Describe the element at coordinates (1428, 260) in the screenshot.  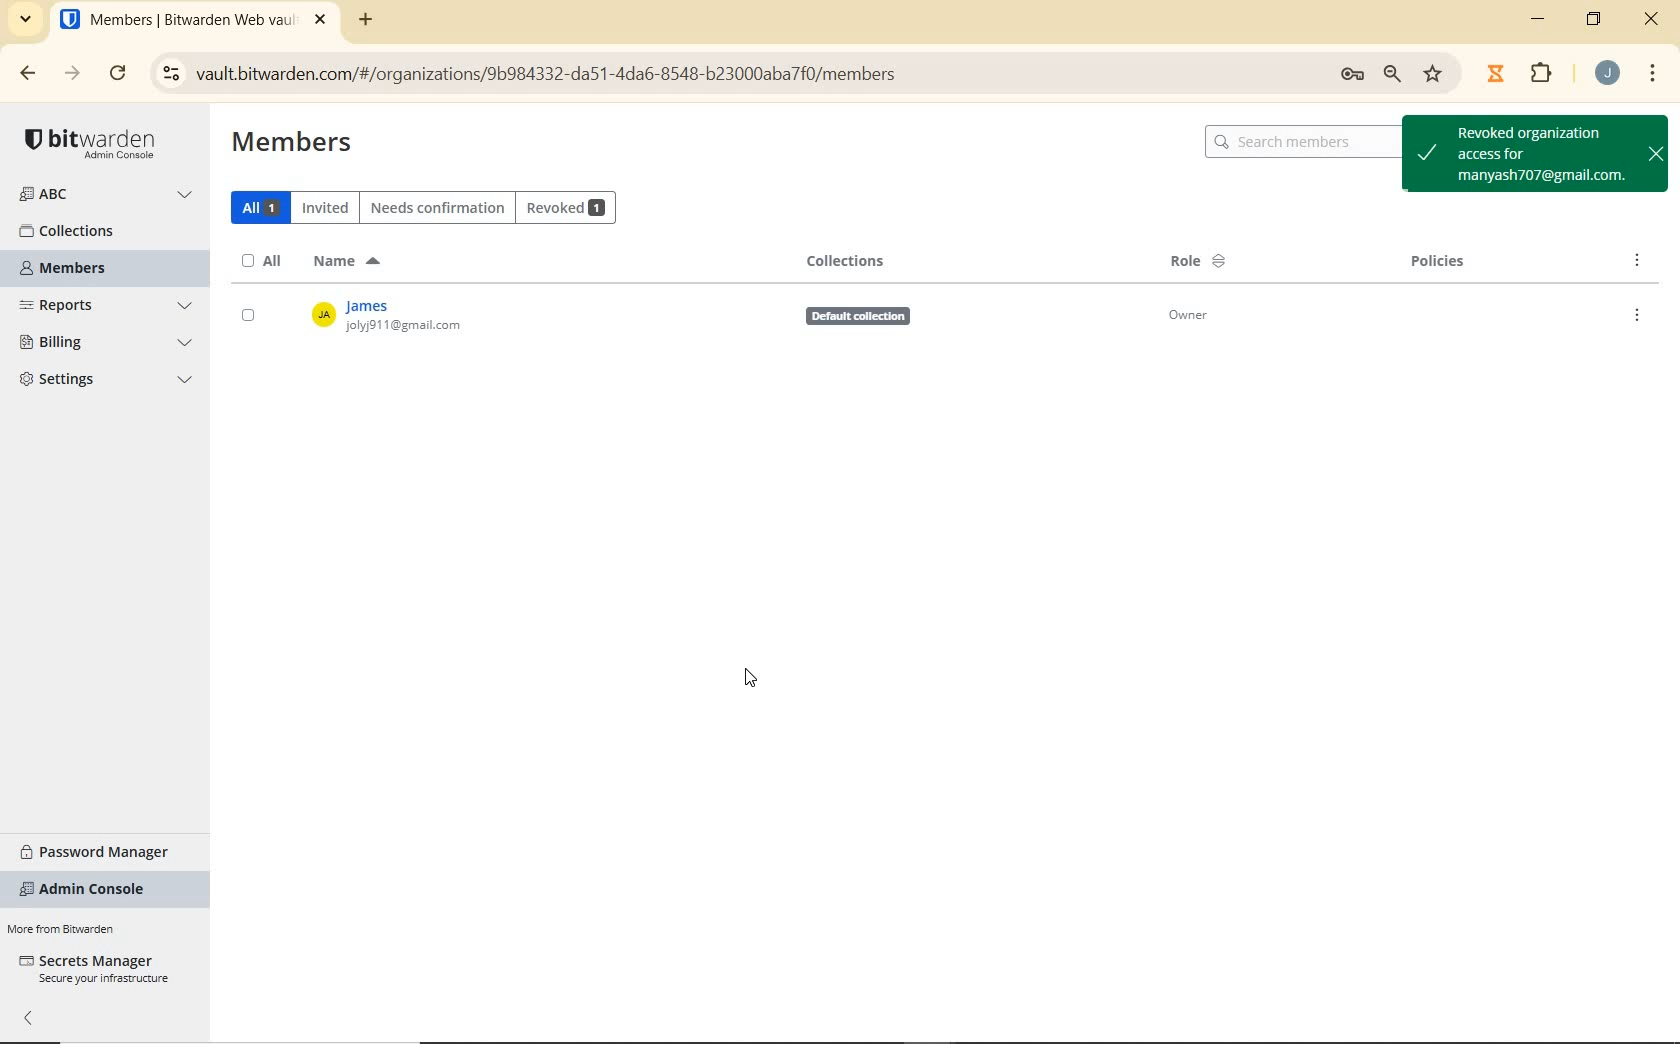
I see `Policies` at that location.